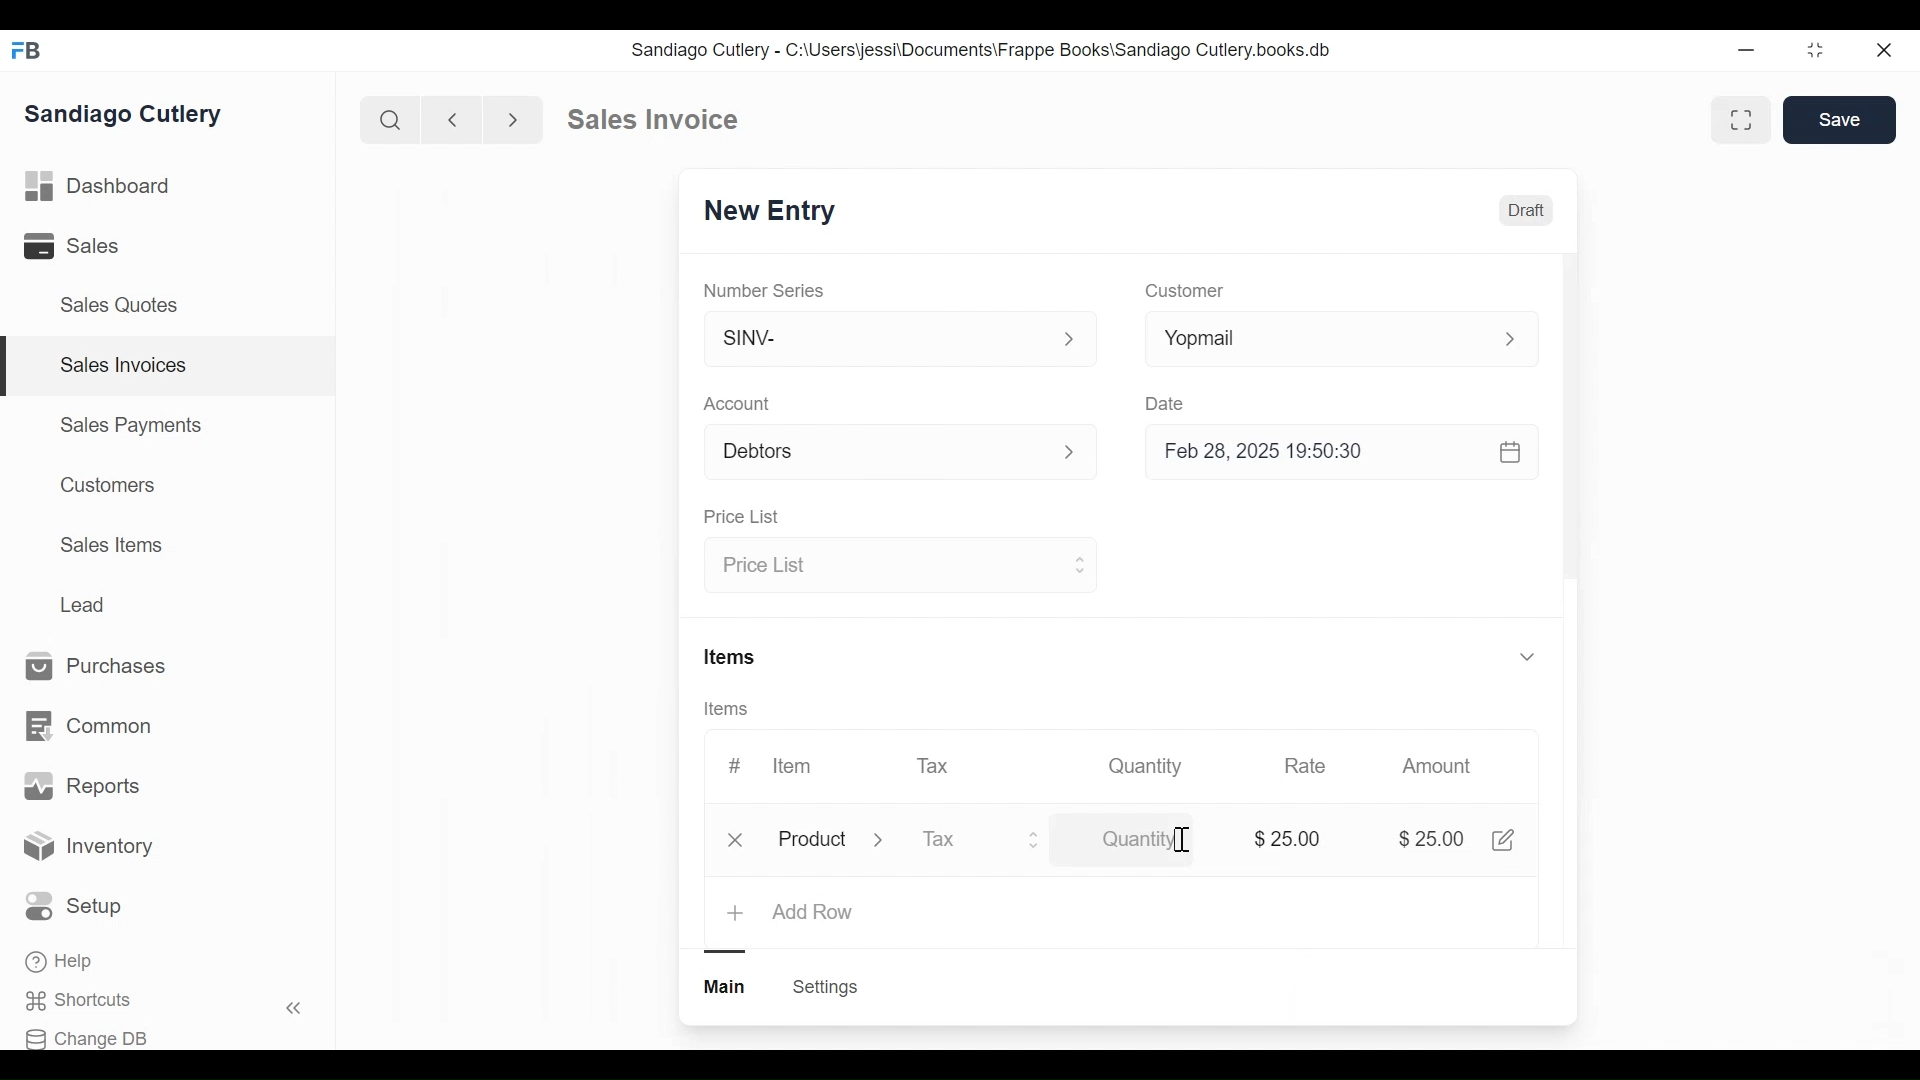 The height and width of the screenshot is (1080, 1920). I want to click on Items, so click(733, 655).